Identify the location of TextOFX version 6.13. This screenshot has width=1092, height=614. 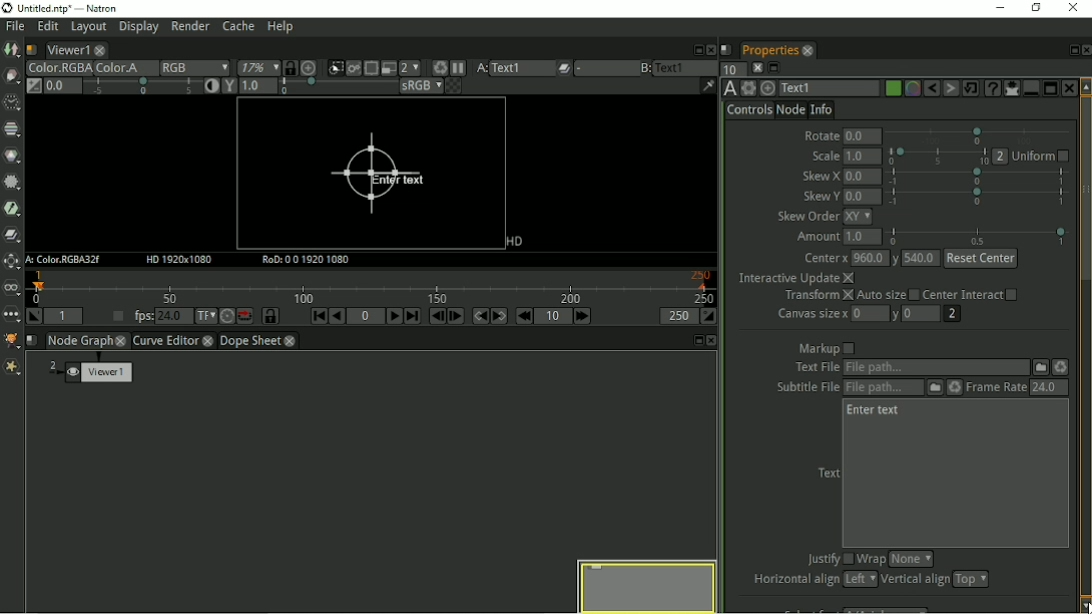
(728, 90).